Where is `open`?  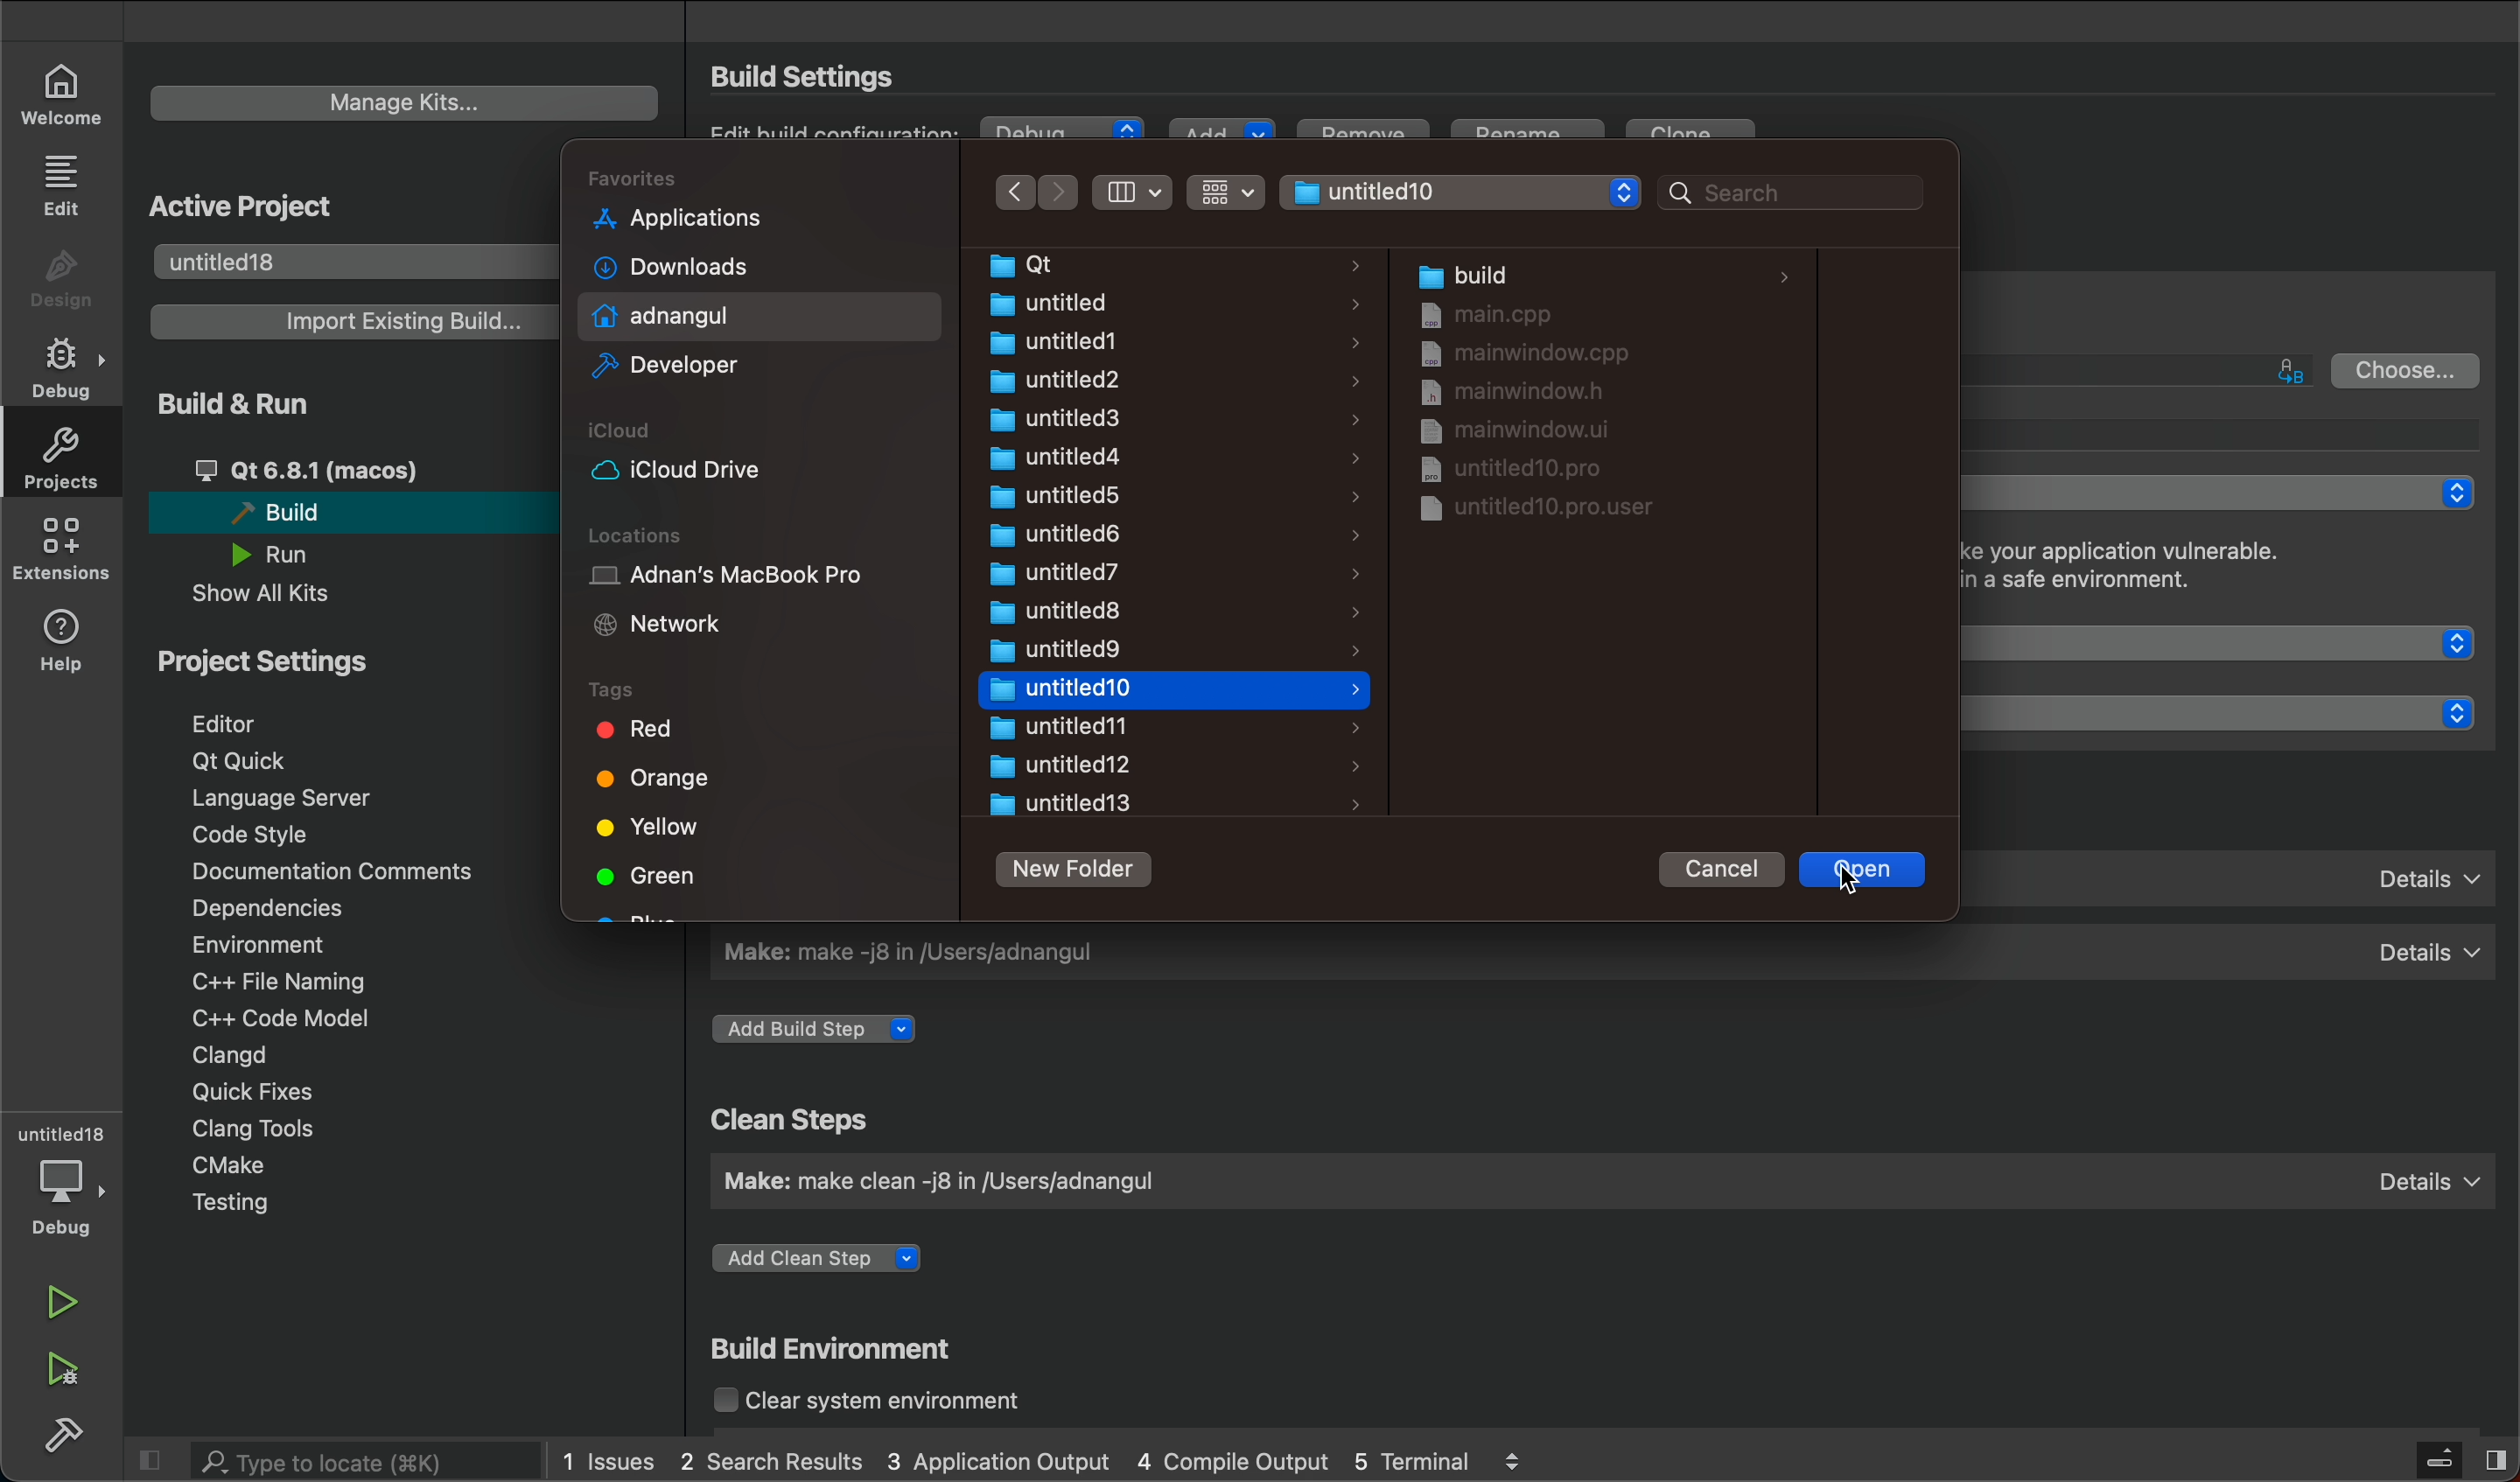
open is located at coordinates (1867, 869).